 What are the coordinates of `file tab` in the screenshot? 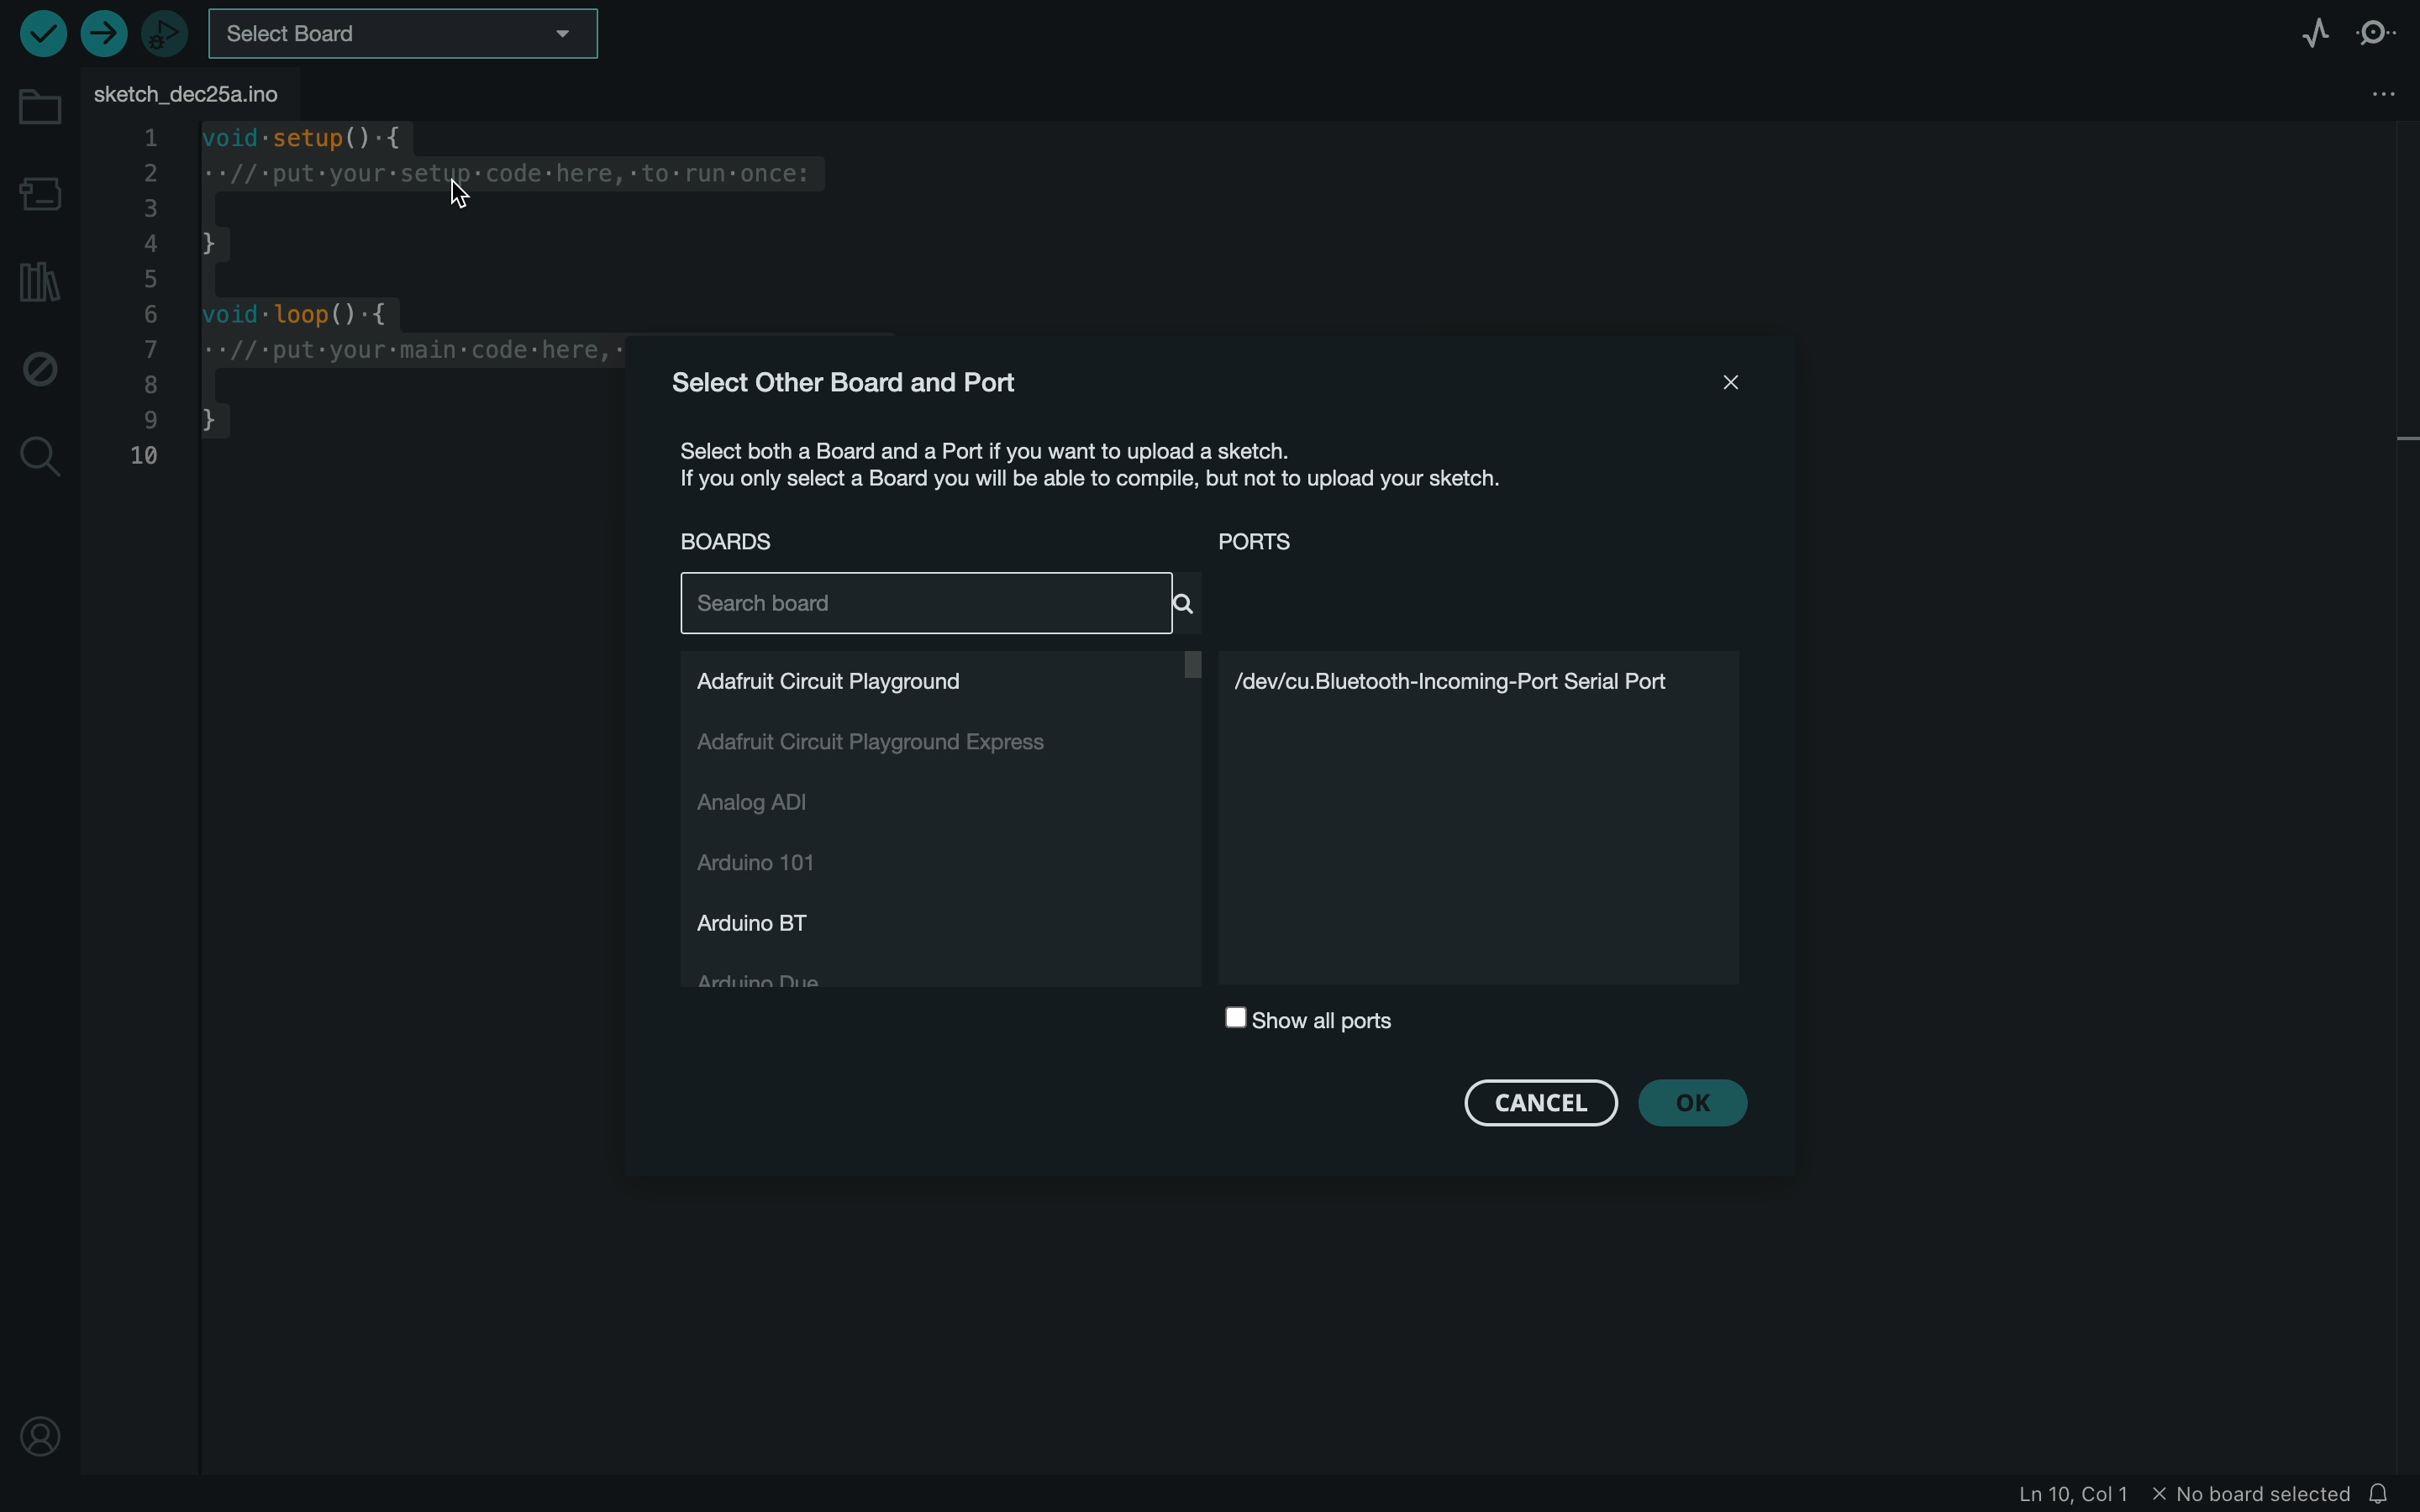 It's located at (147, 90).